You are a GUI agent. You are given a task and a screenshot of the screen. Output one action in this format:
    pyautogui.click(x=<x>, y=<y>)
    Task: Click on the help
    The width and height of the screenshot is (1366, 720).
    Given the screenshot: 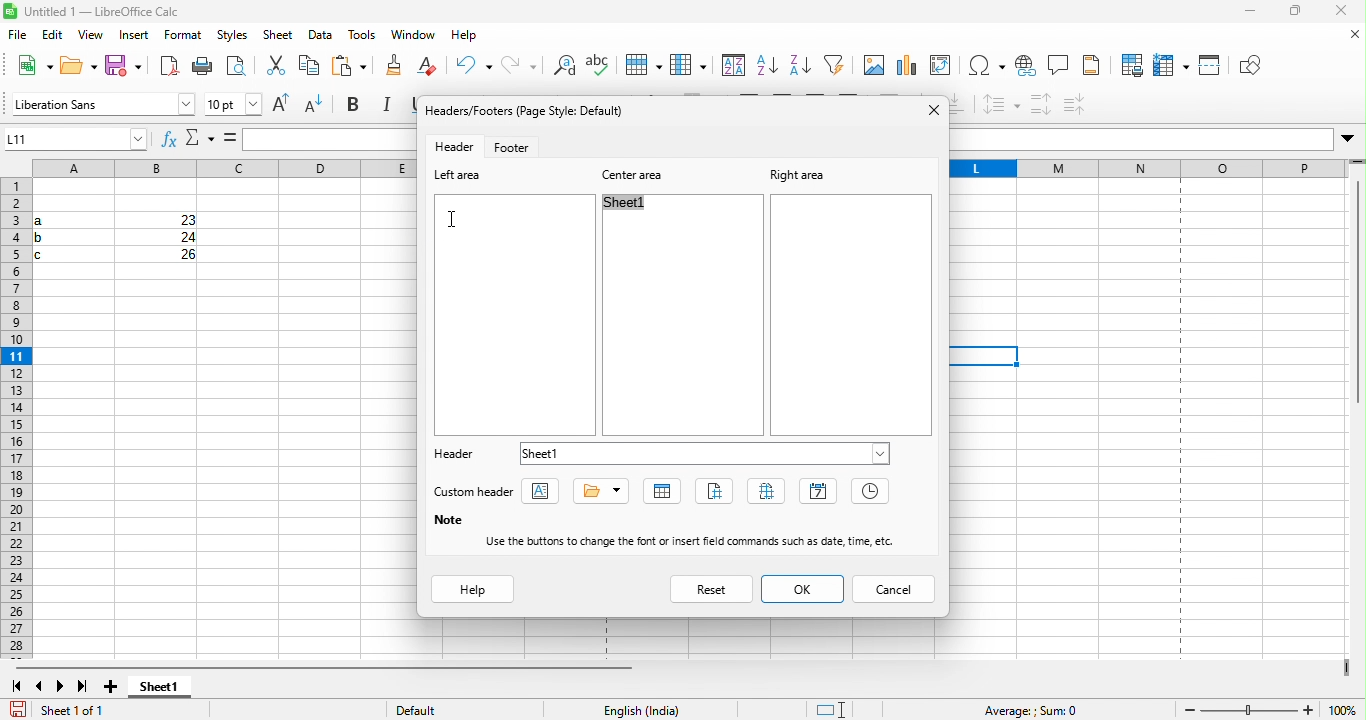 What is the action you would take?
    pyautogui.click(x=461, y=37)
    